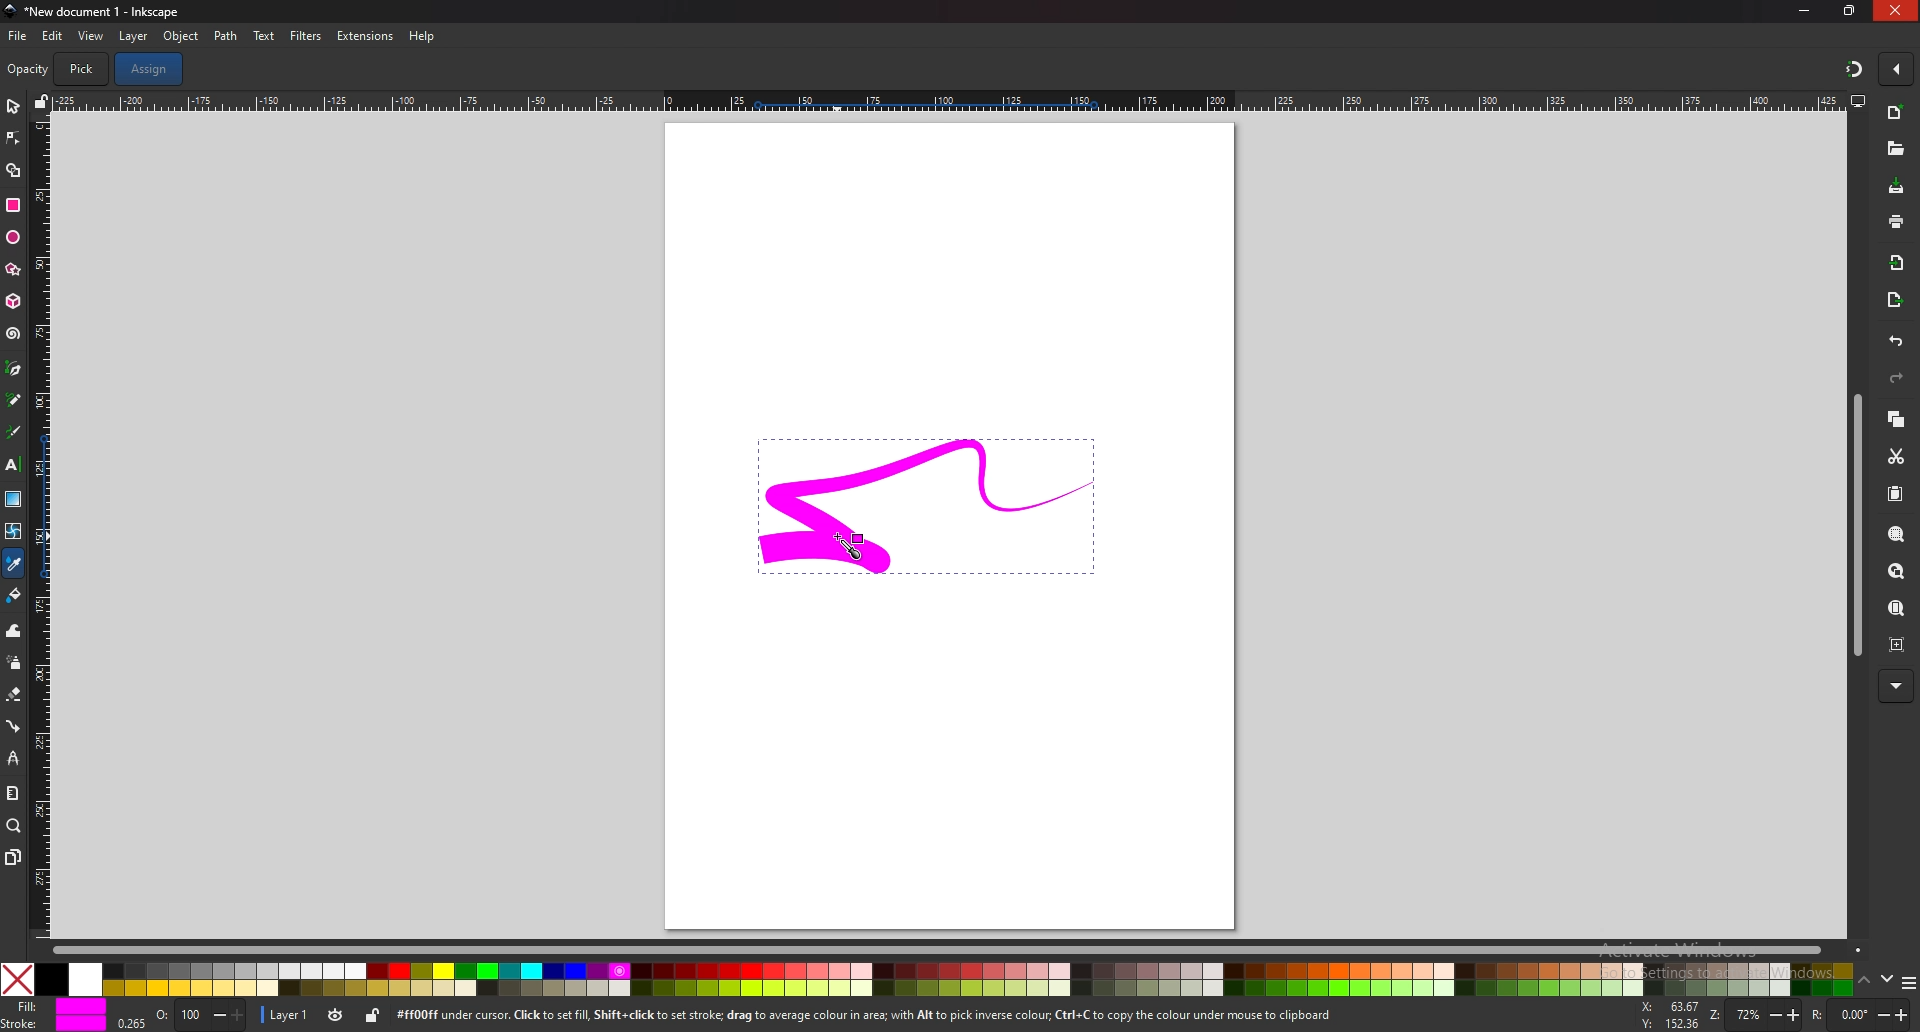  I want to click on redo, so click(1897, 379).